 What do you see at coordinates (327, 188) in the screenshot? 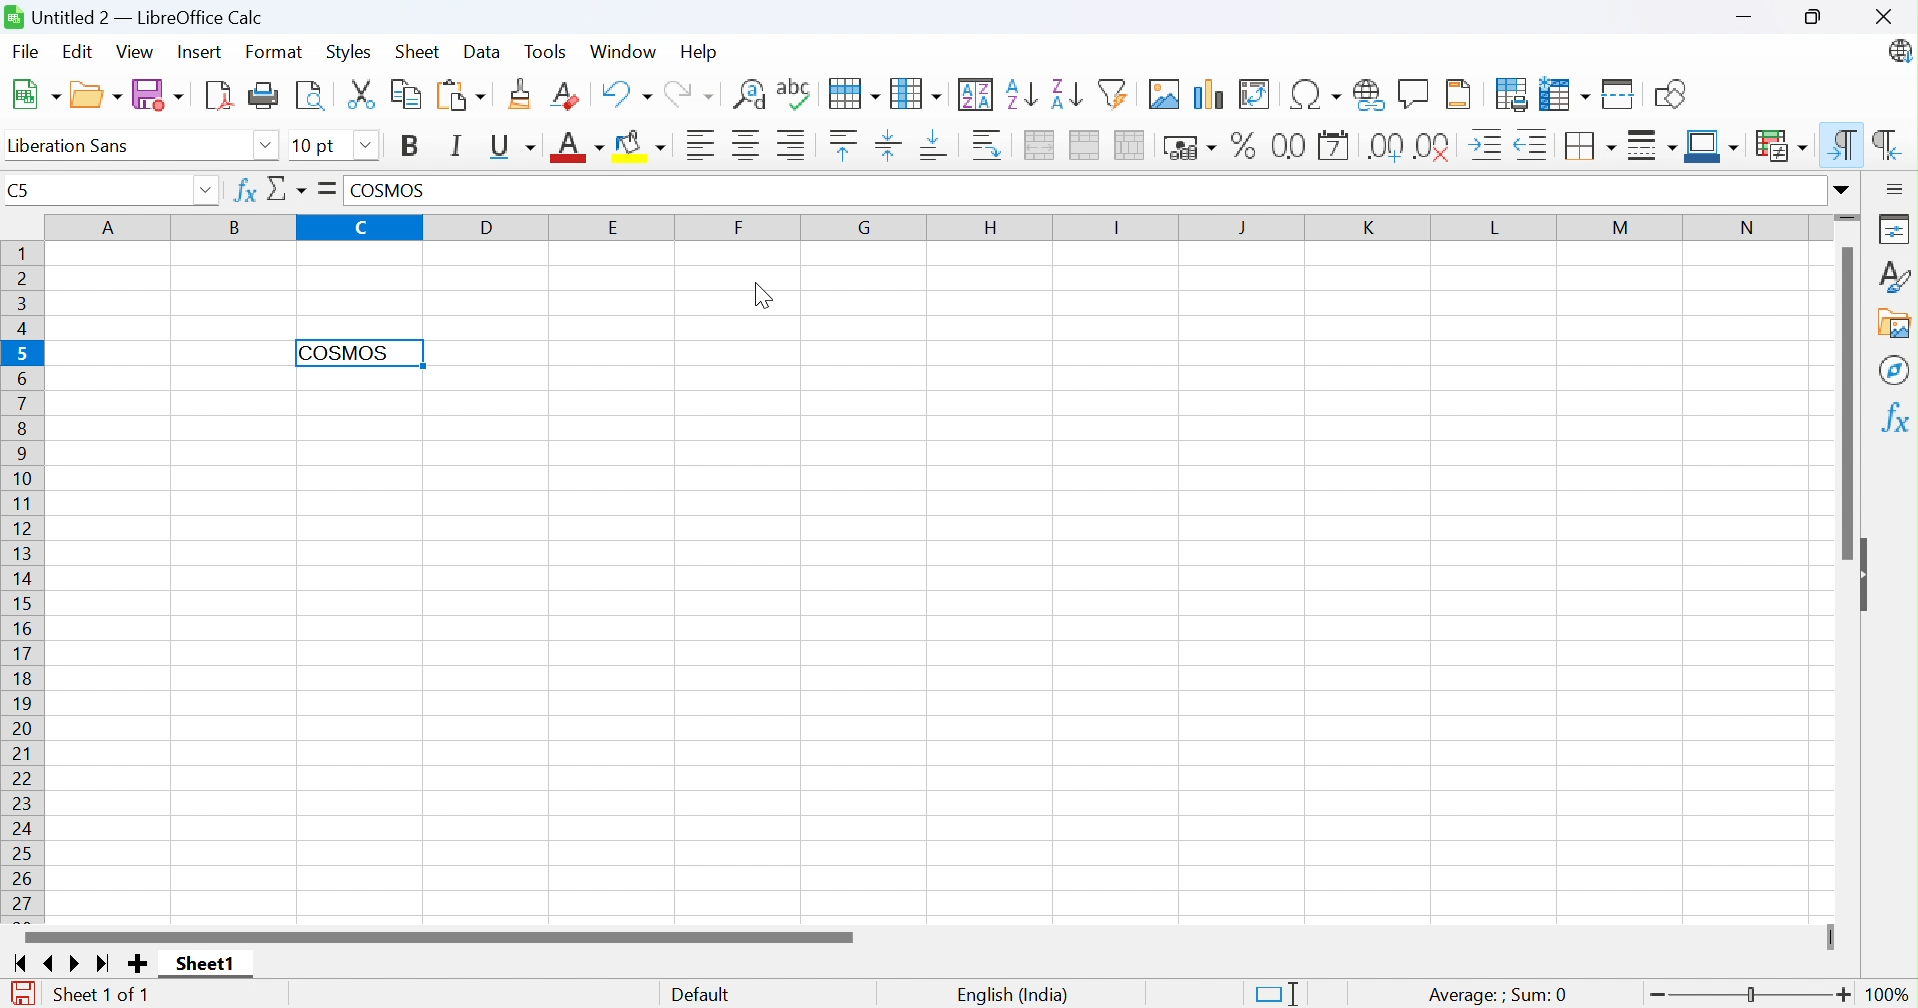
I see `Formula` at bounding box center [327, 188].